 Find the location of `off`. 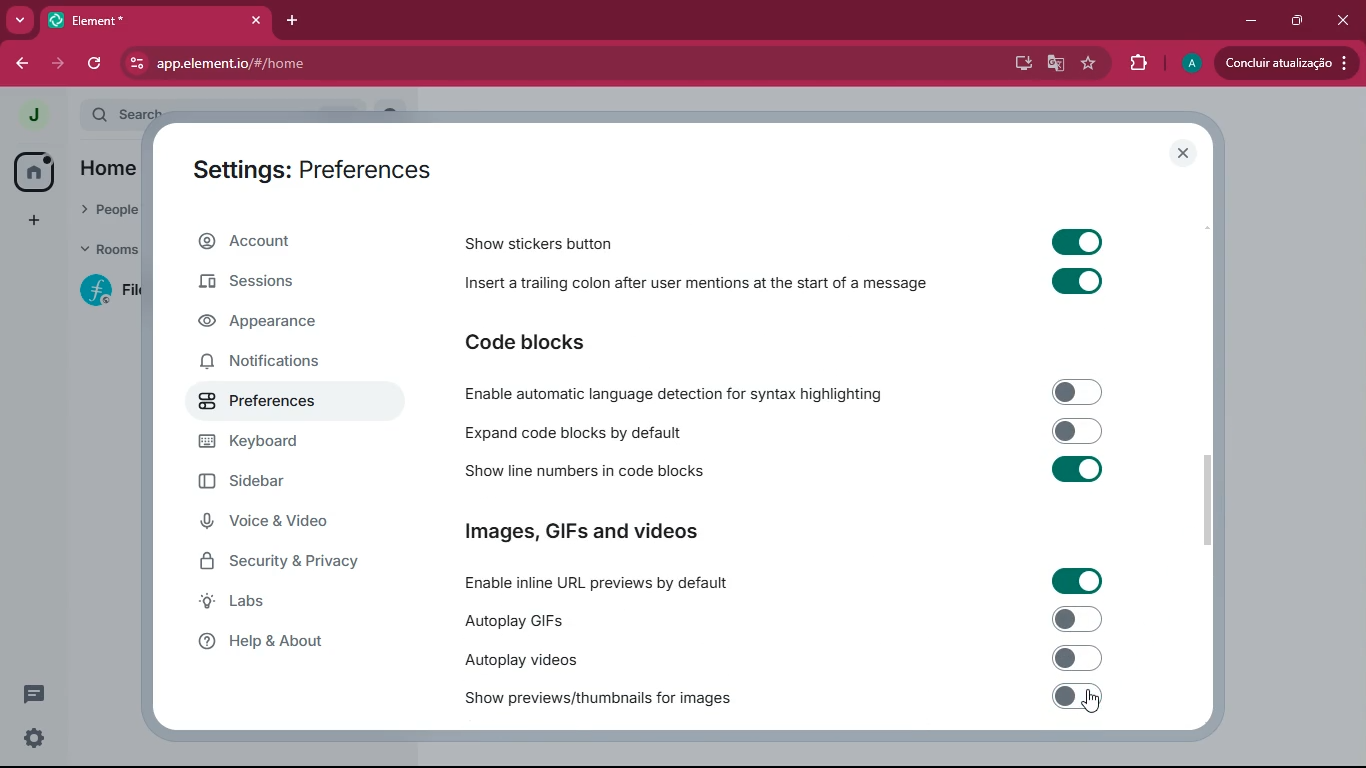

off is located at coordinates (1084, 699).